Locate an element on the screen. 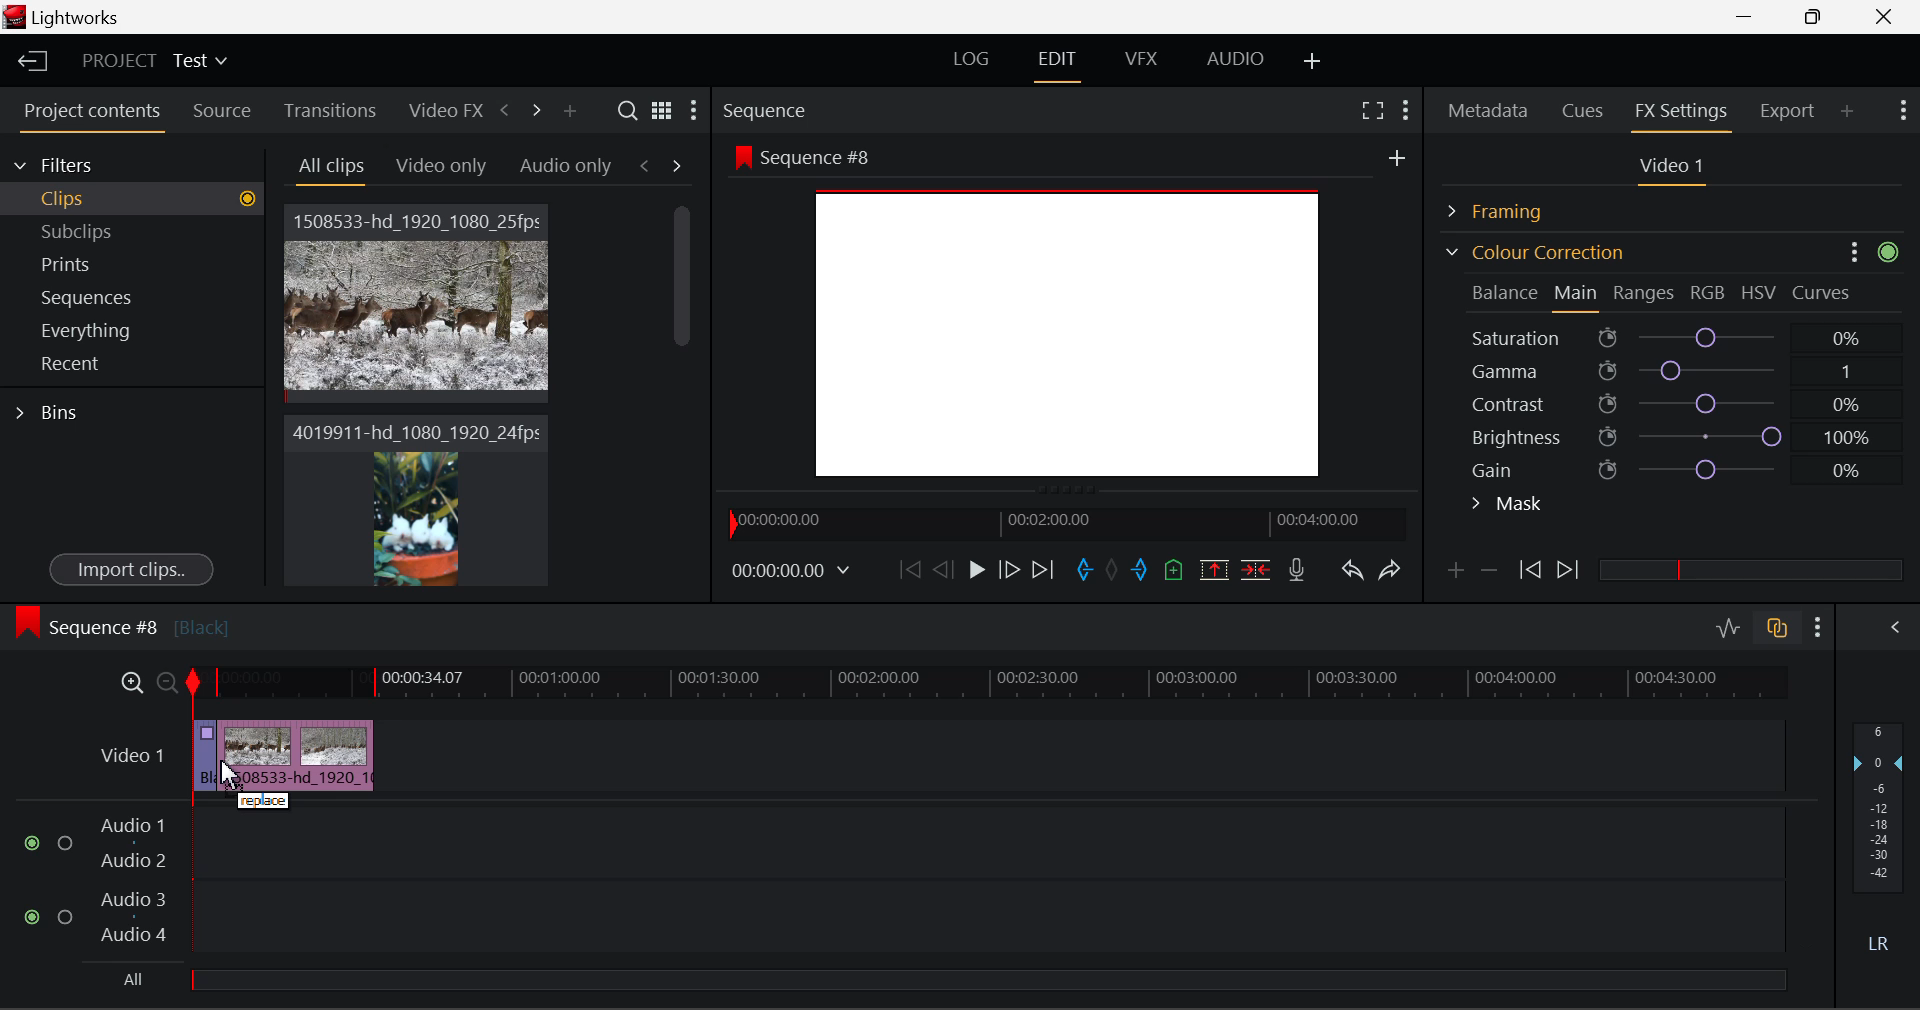  Import clips is located at coordinates (131, 571).